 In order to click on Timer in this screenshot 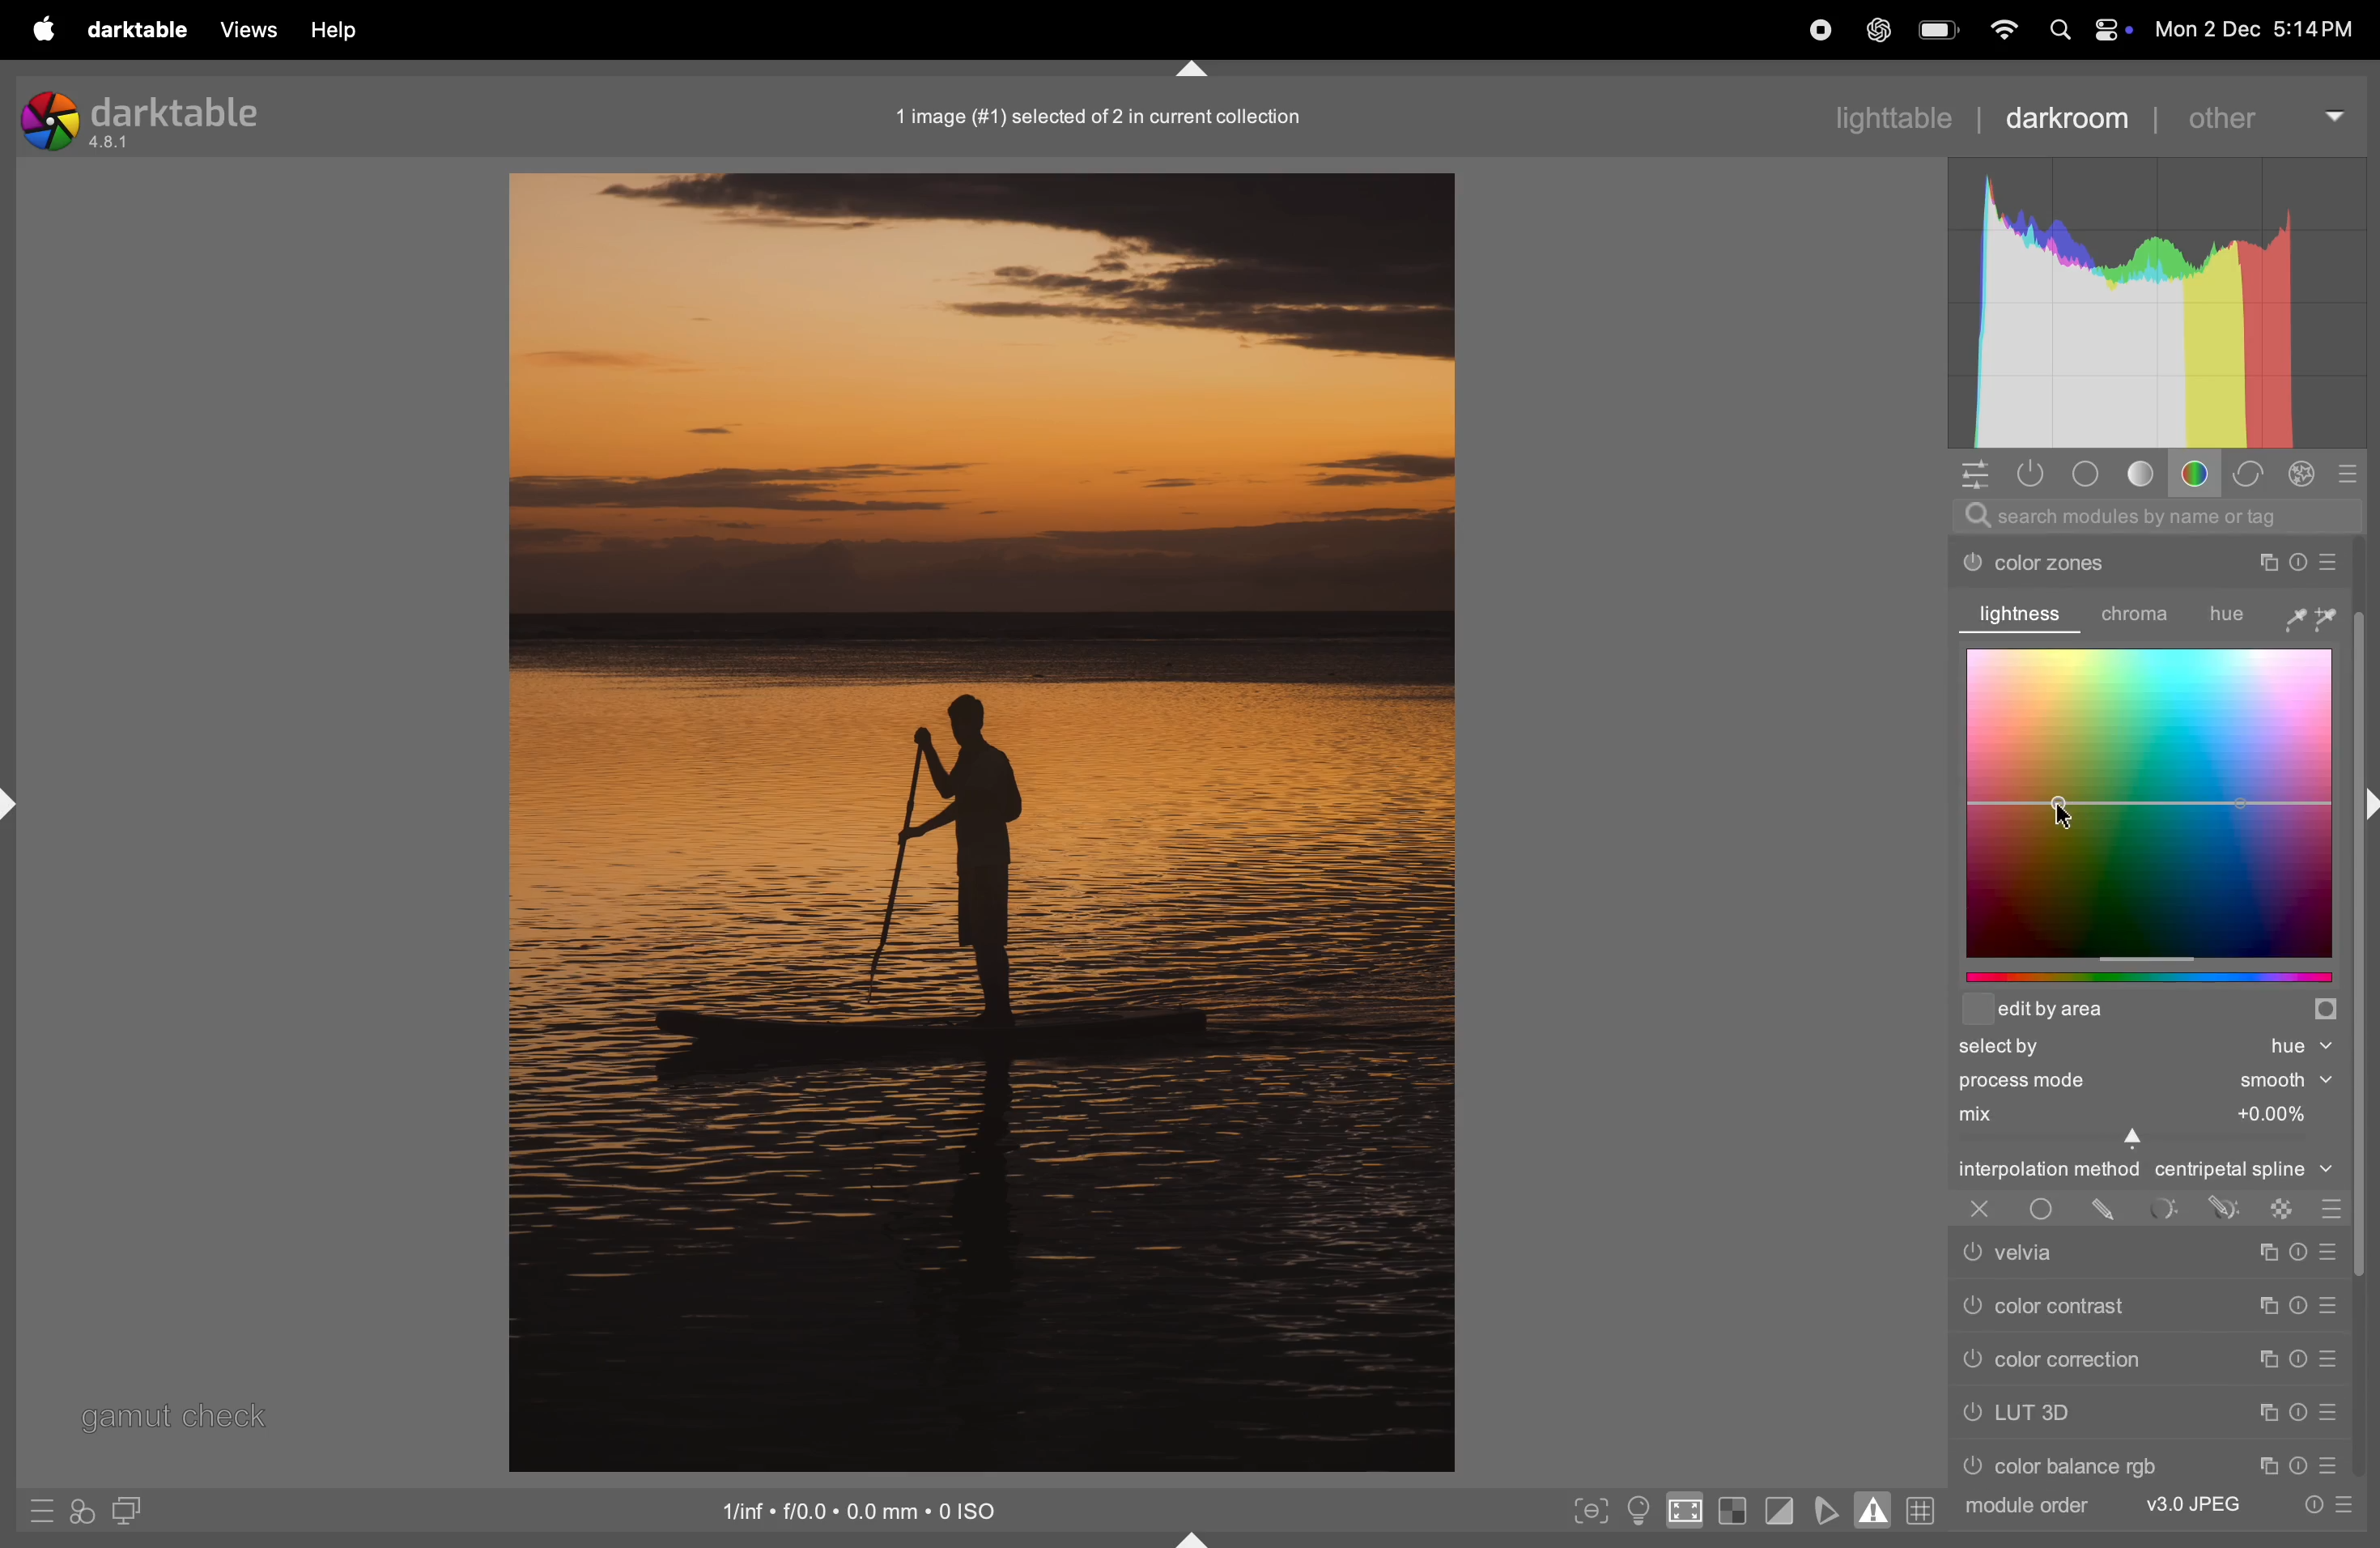, I will do `click(2299, 1466)`.